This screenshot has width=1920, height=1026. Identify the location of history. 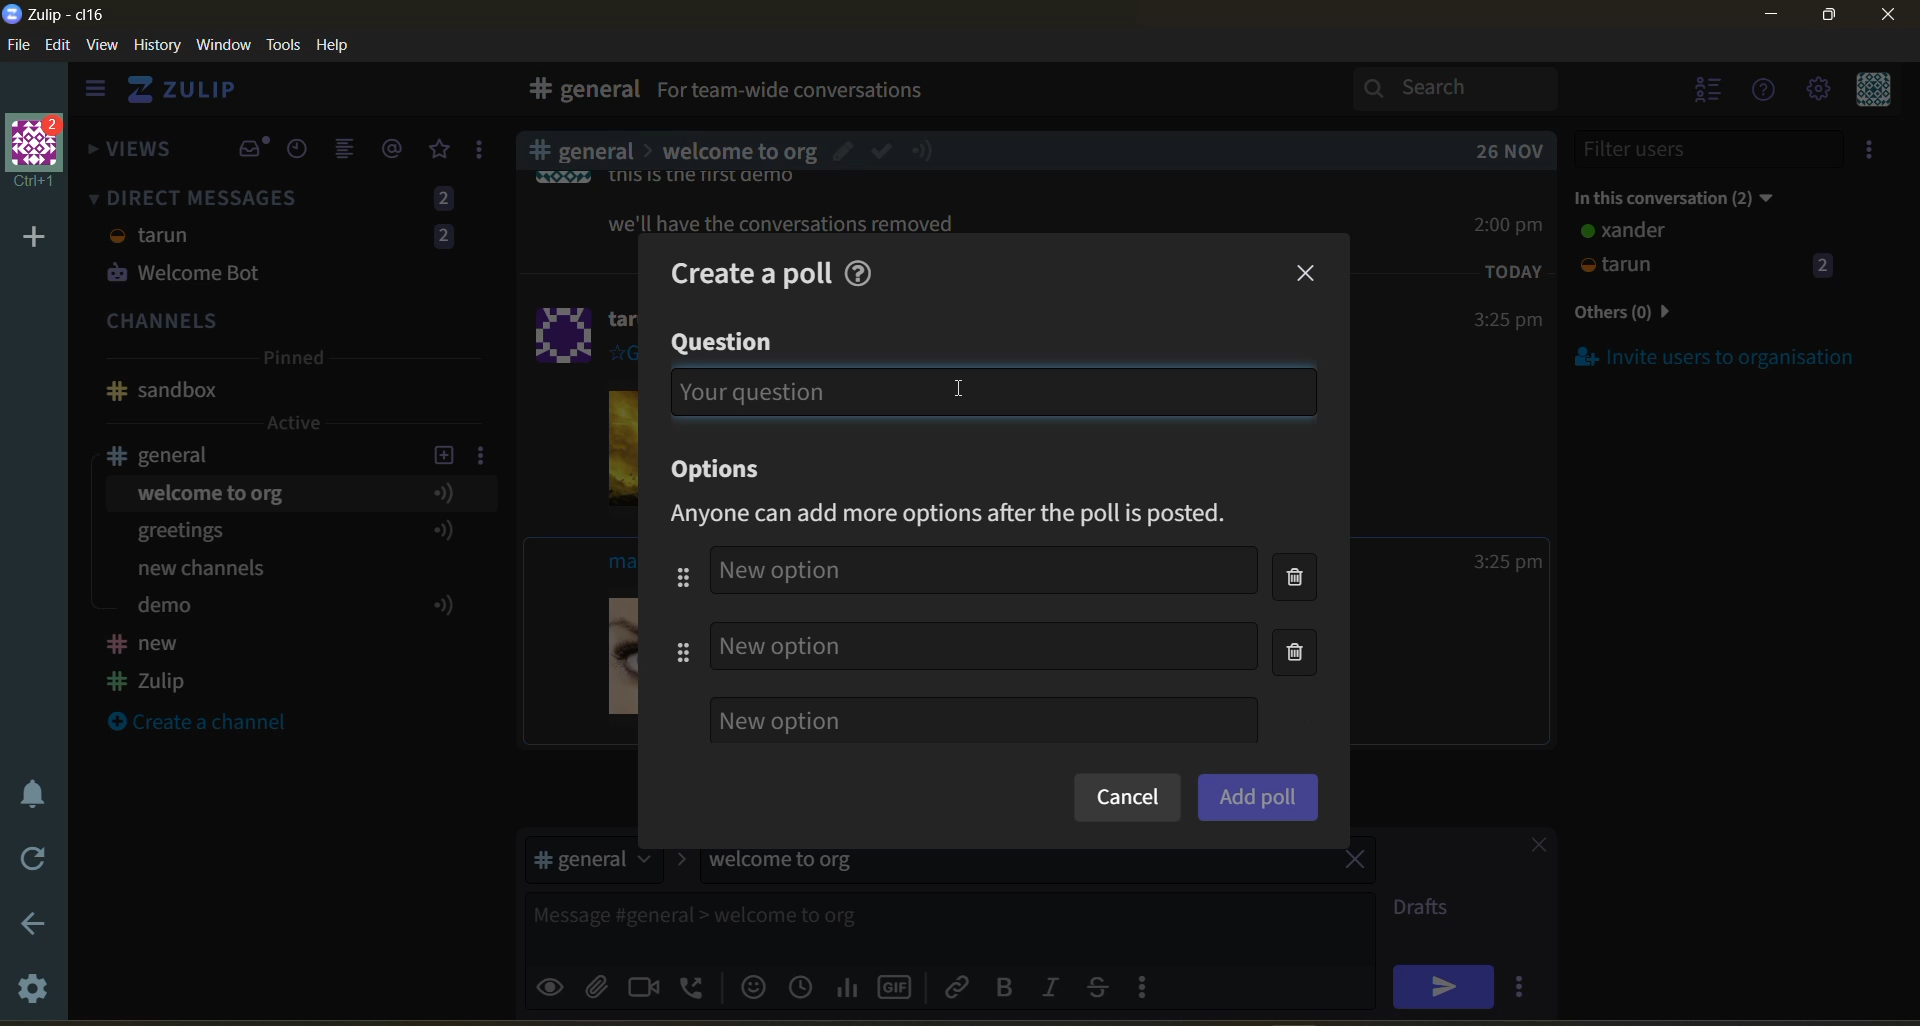
(157, 49).